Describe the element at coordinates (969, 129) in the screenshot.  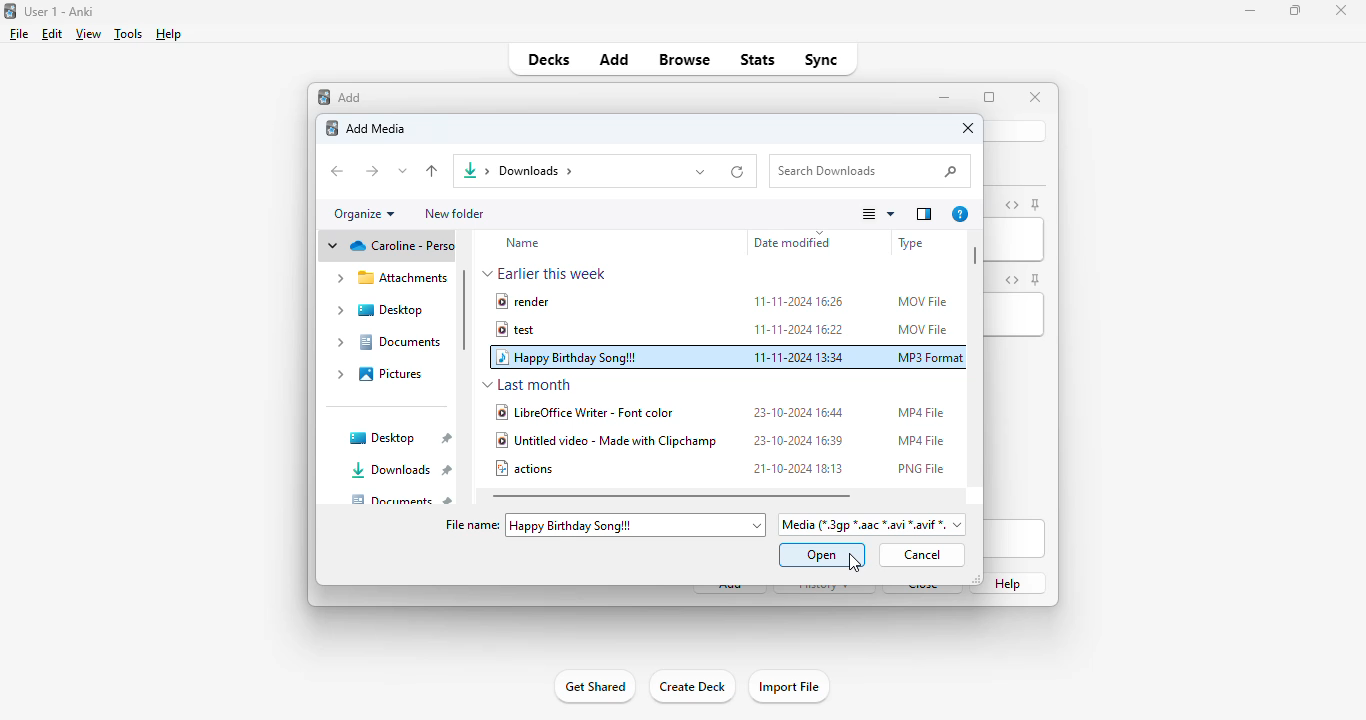
I see `close` at that location.